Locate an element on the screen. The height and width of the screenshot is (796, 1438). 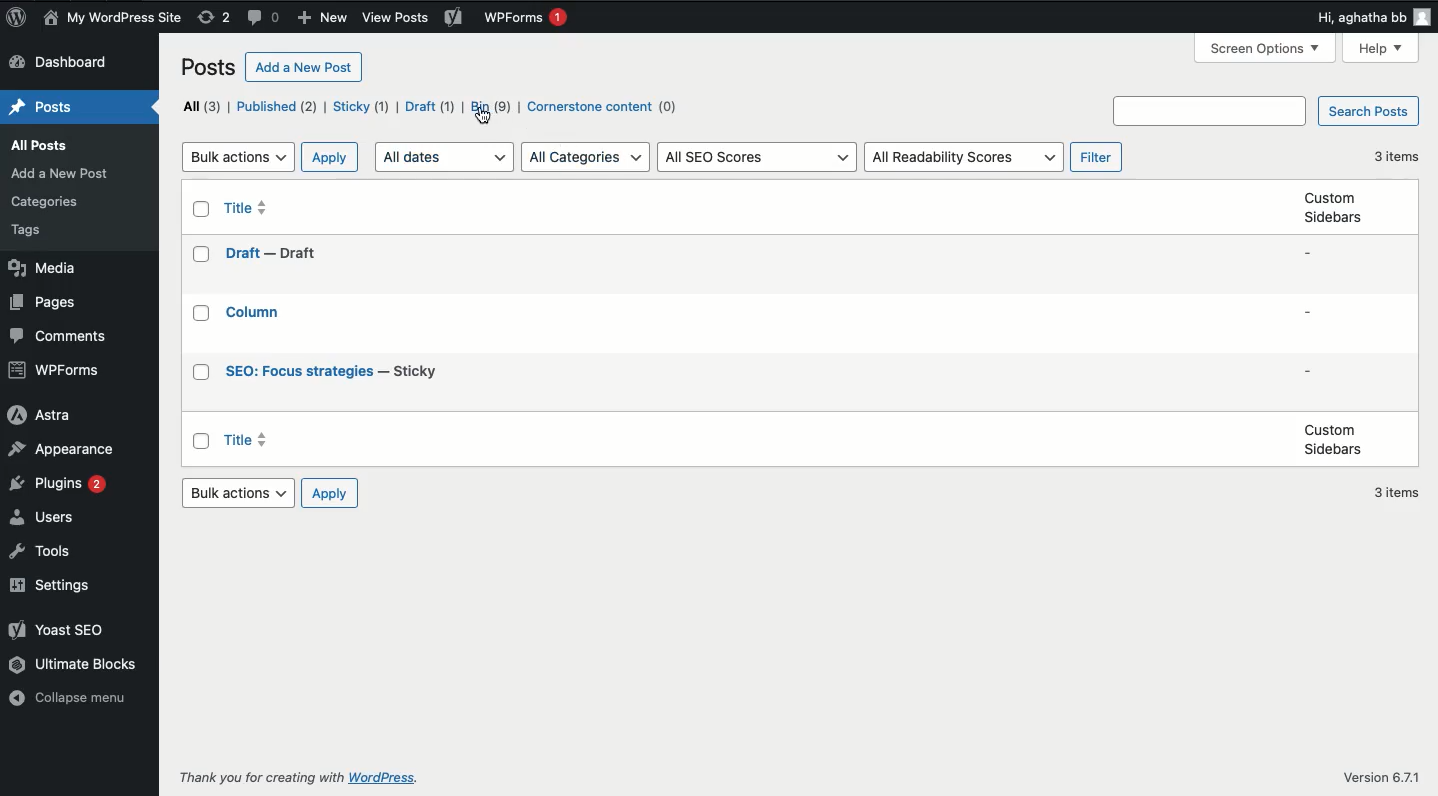
Revisions is located at coordinates (216, 18).